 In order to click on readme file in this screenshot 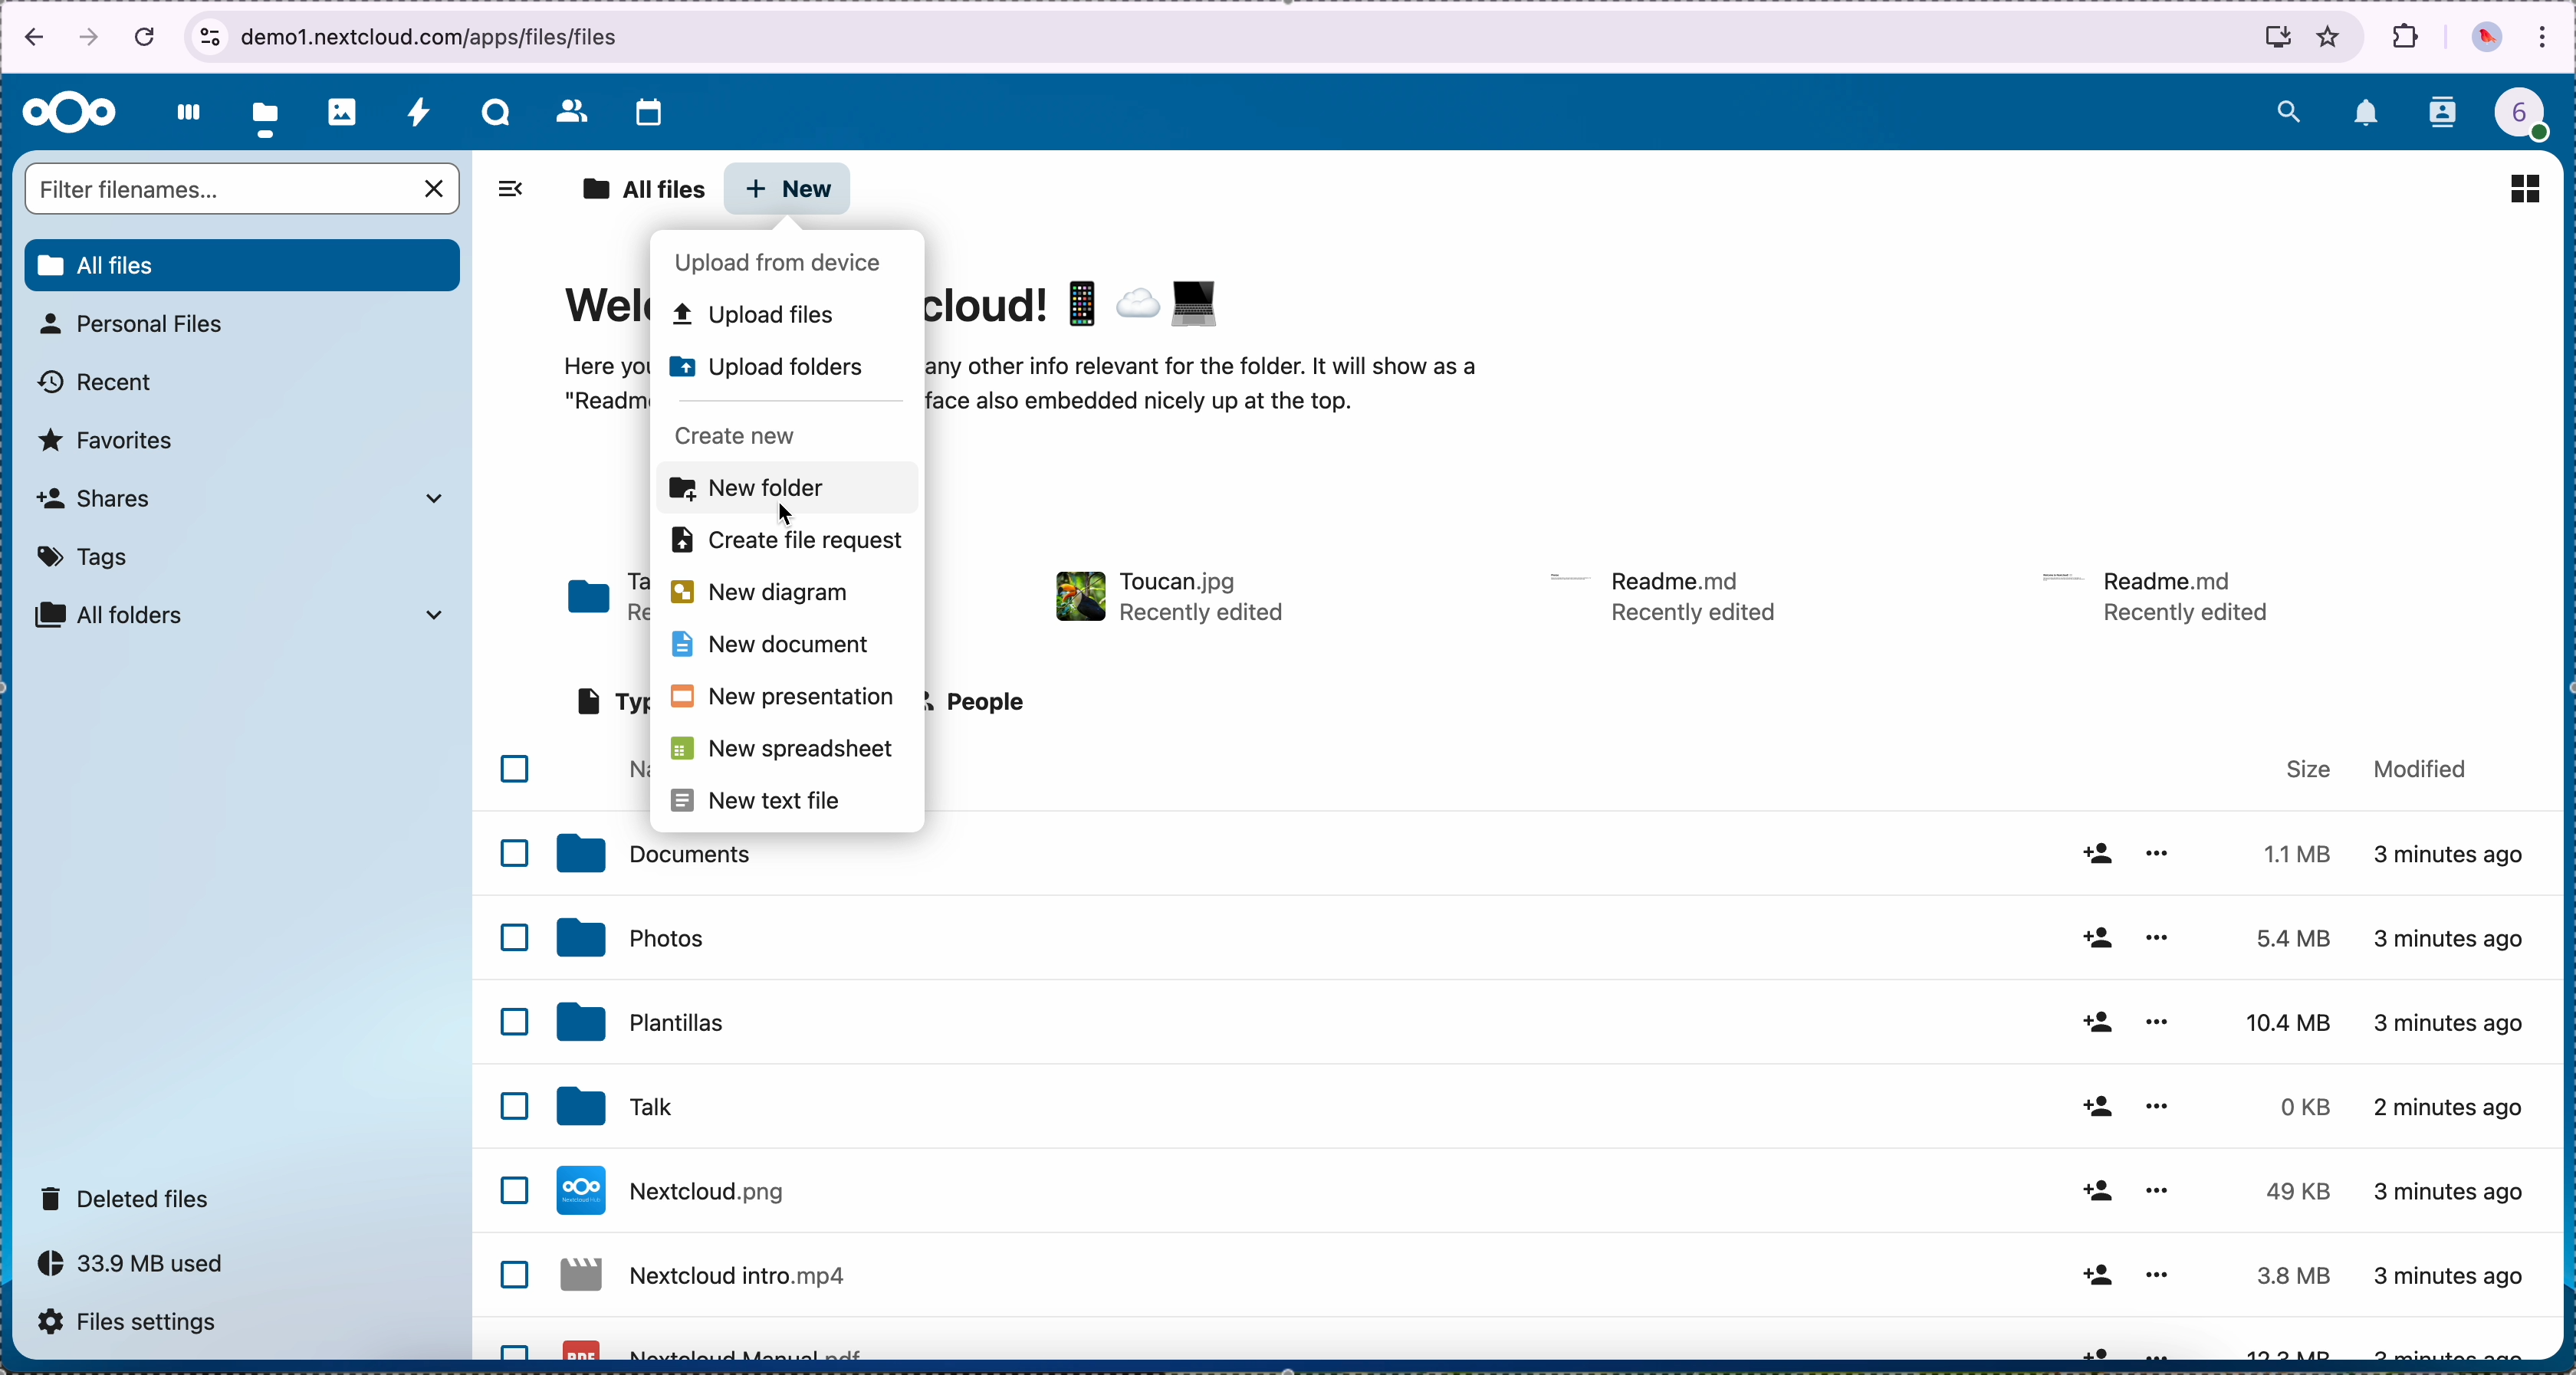, I will do `click(2165, 593)`.